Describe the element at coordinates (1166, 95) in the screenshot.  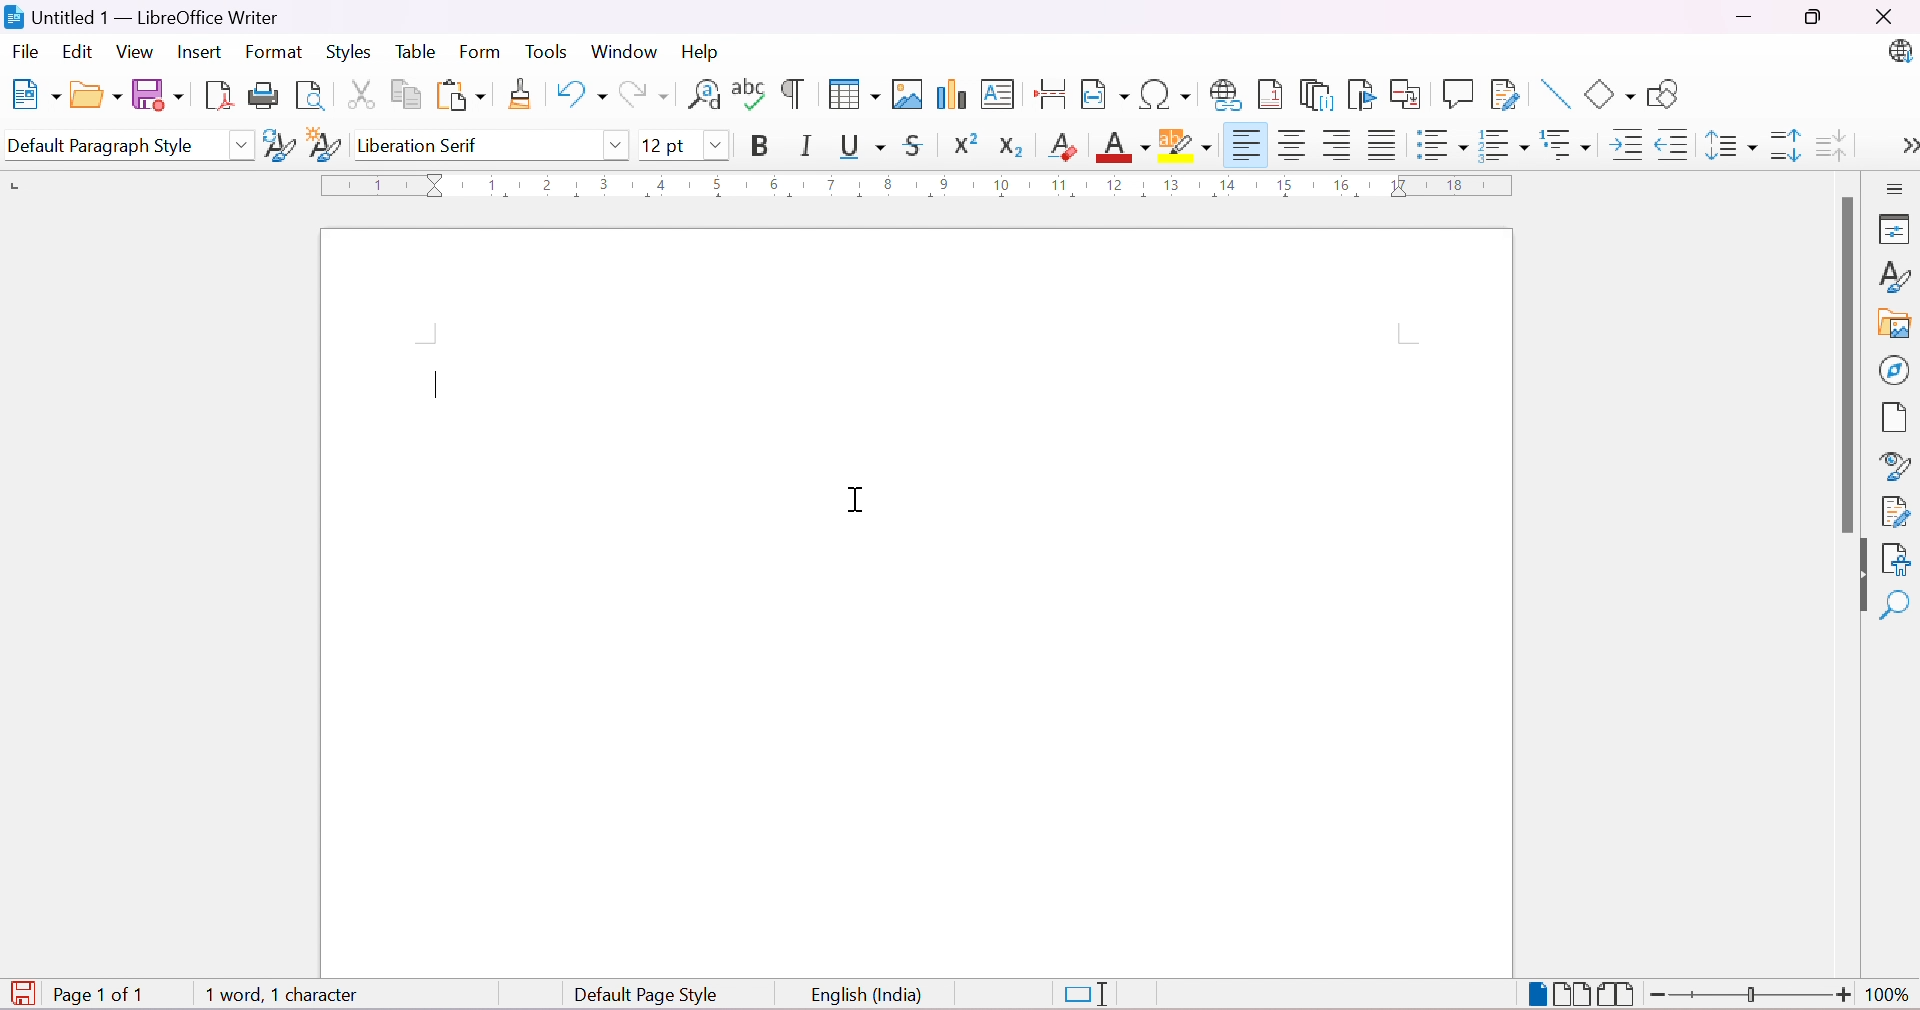
I see `Insert Special Characters` at that location.